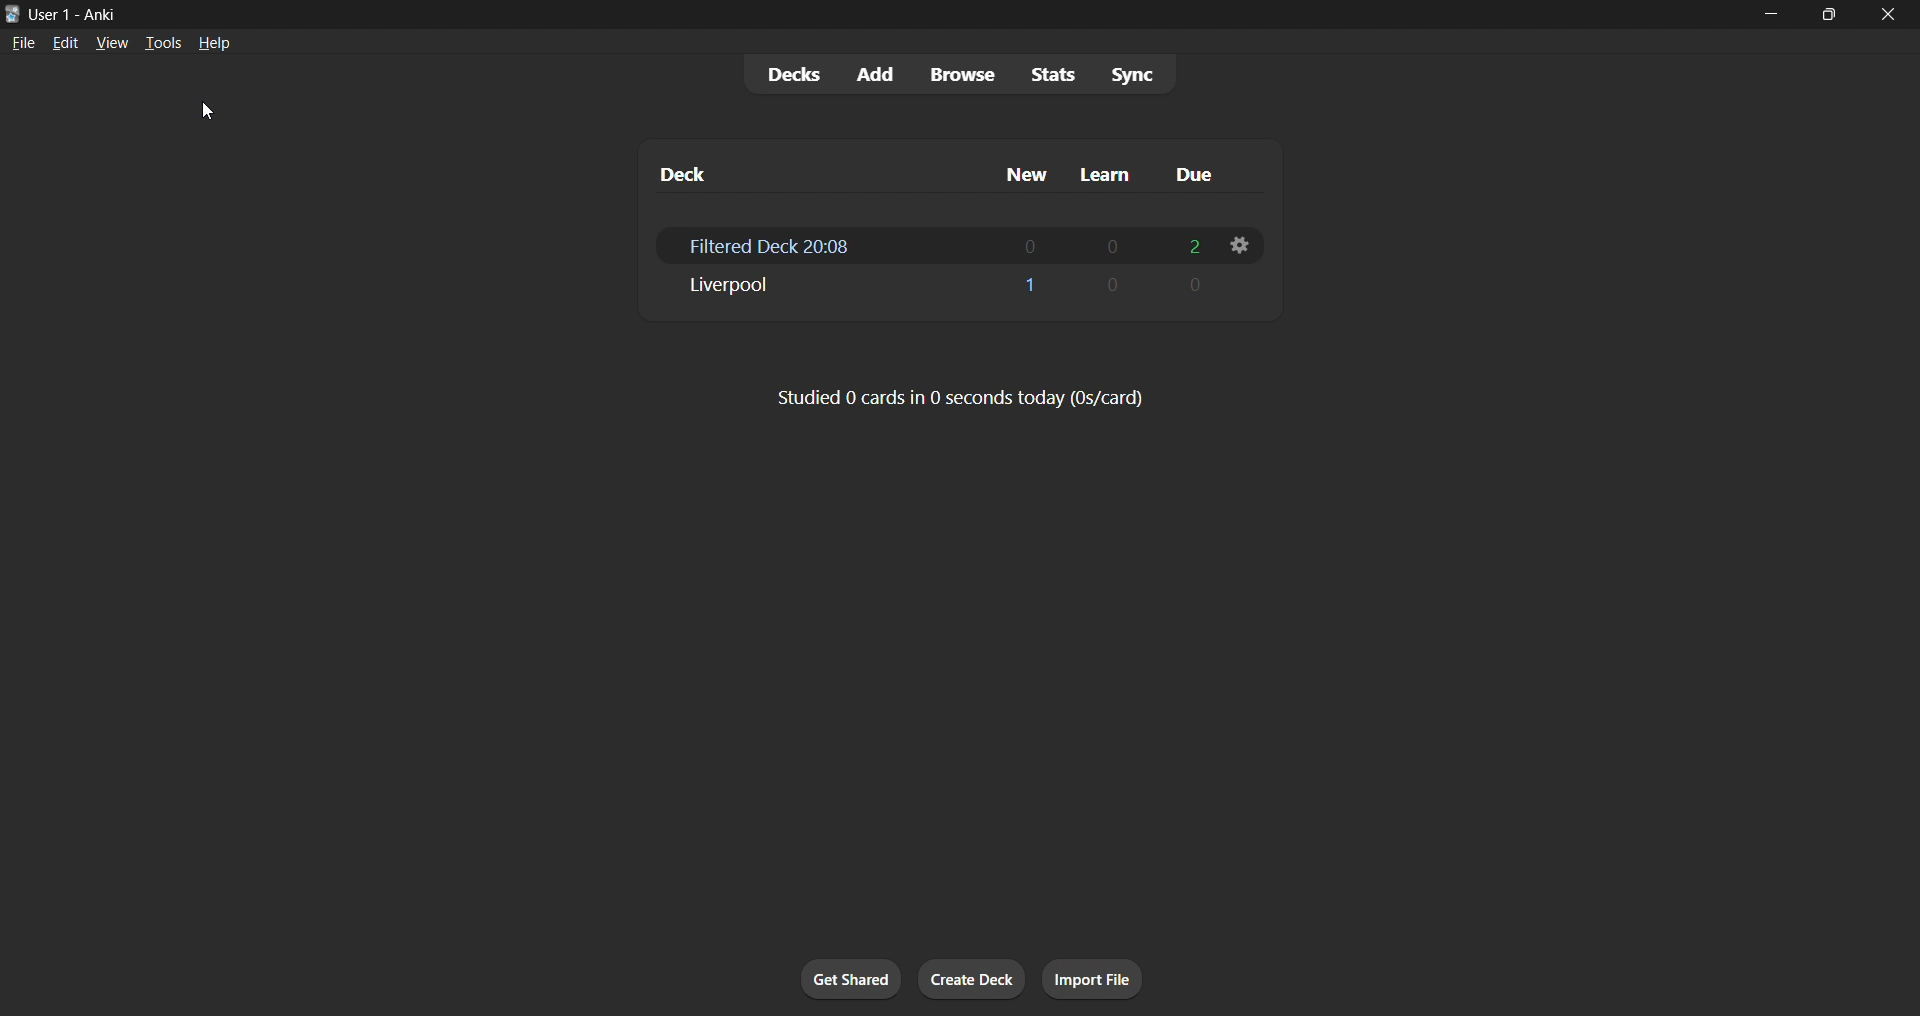  What do you see at coordinates (1136, 74) in the screenshot?
I see `sync` at bounding box center [1136, 74].